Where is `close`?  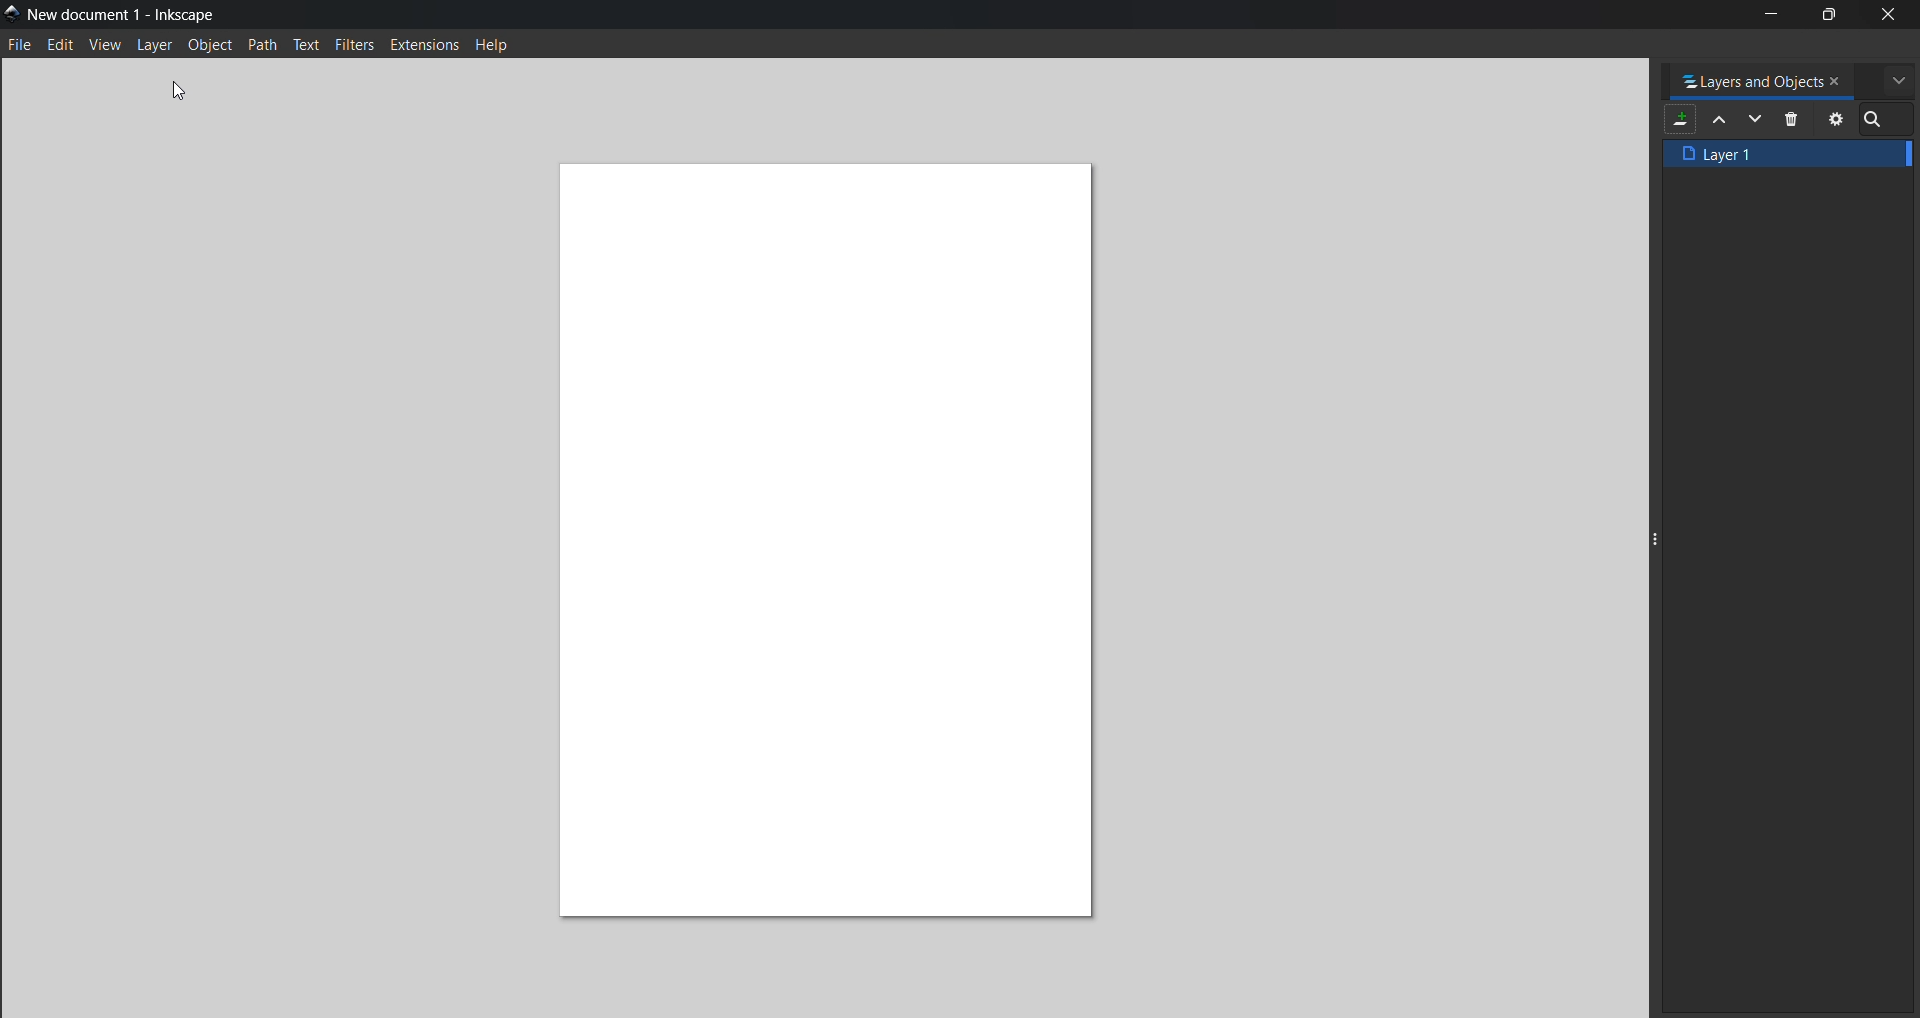 close is located at coordinates (1897, 15).